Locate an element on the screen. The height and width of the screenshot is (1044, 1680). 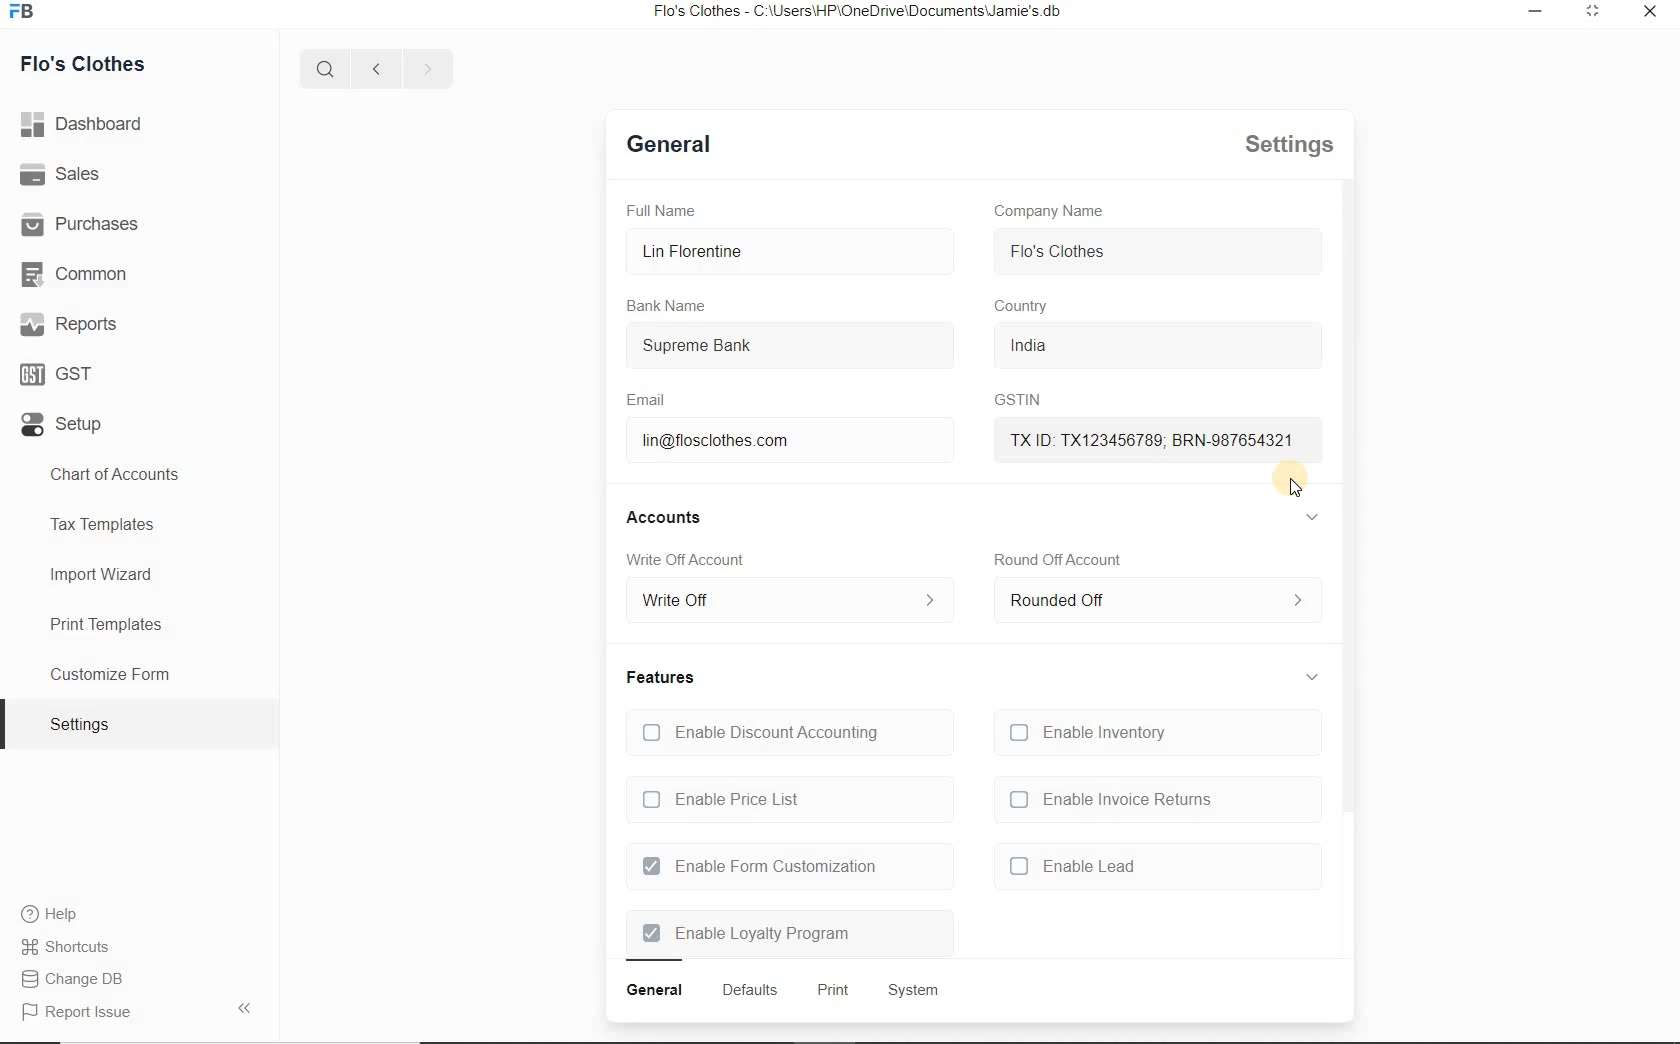
Full Name is located at coordinates (668, 210).